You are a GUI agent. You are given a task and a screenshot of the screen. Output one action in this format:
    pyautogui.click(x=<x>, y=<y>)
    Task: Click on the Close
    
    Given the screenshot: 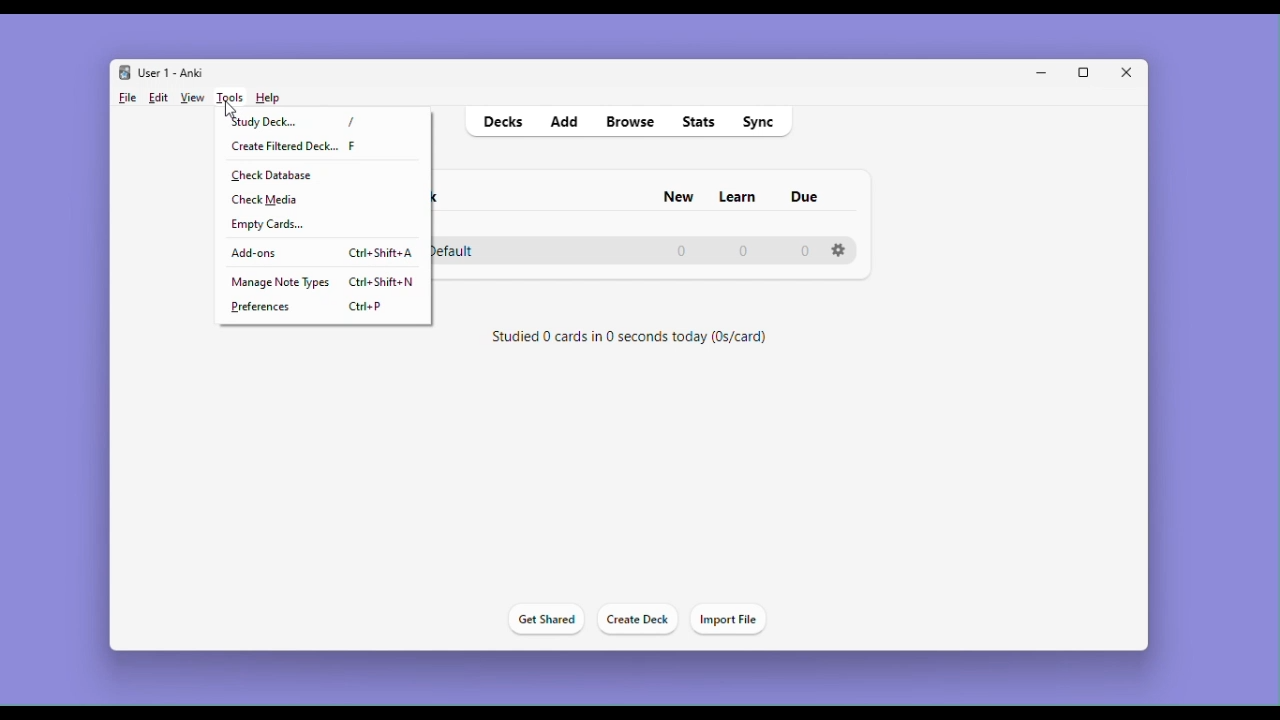 What is the action you would take?
    pyautogui.click(x=1129, y=71)
    